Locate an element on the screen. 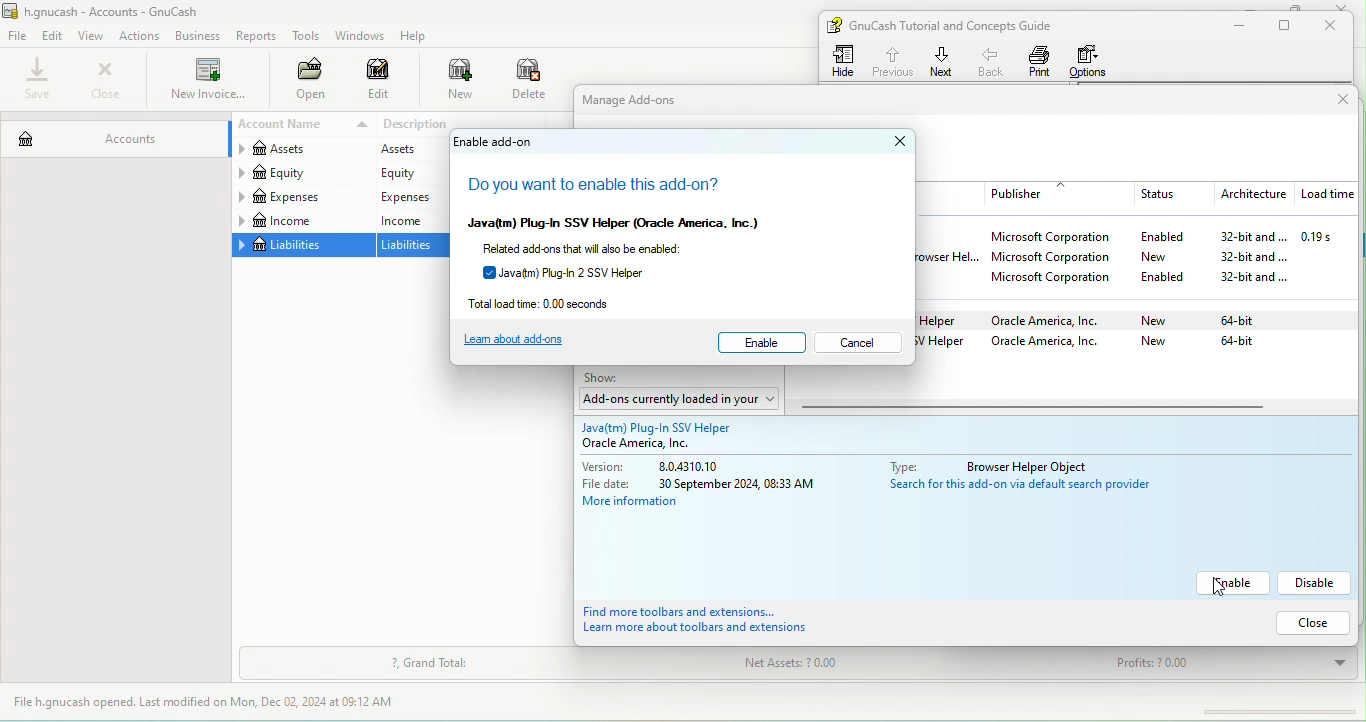 This screenshot has height=722, width=1366. enabled is located at coordinates (1170, 276).